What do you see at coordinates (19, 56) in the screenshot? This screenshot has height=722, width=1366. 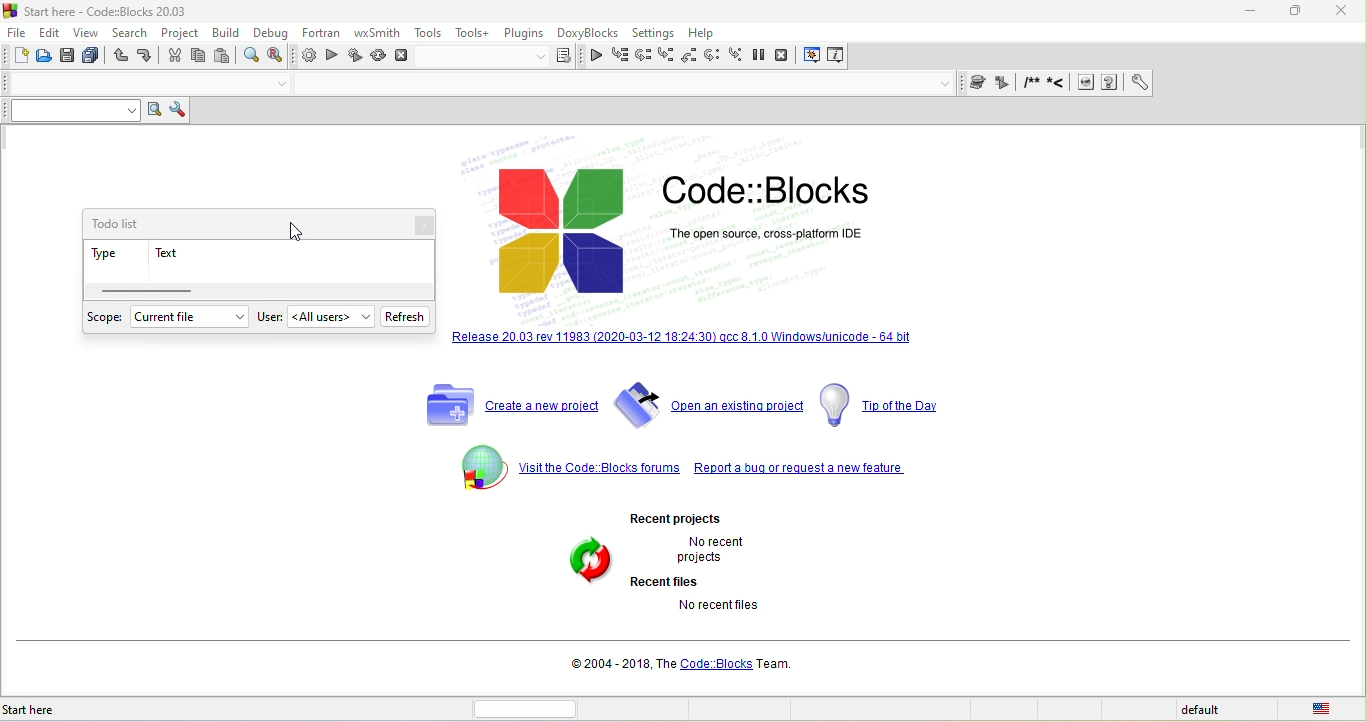 I see `new` at bounding box center [19, 56].